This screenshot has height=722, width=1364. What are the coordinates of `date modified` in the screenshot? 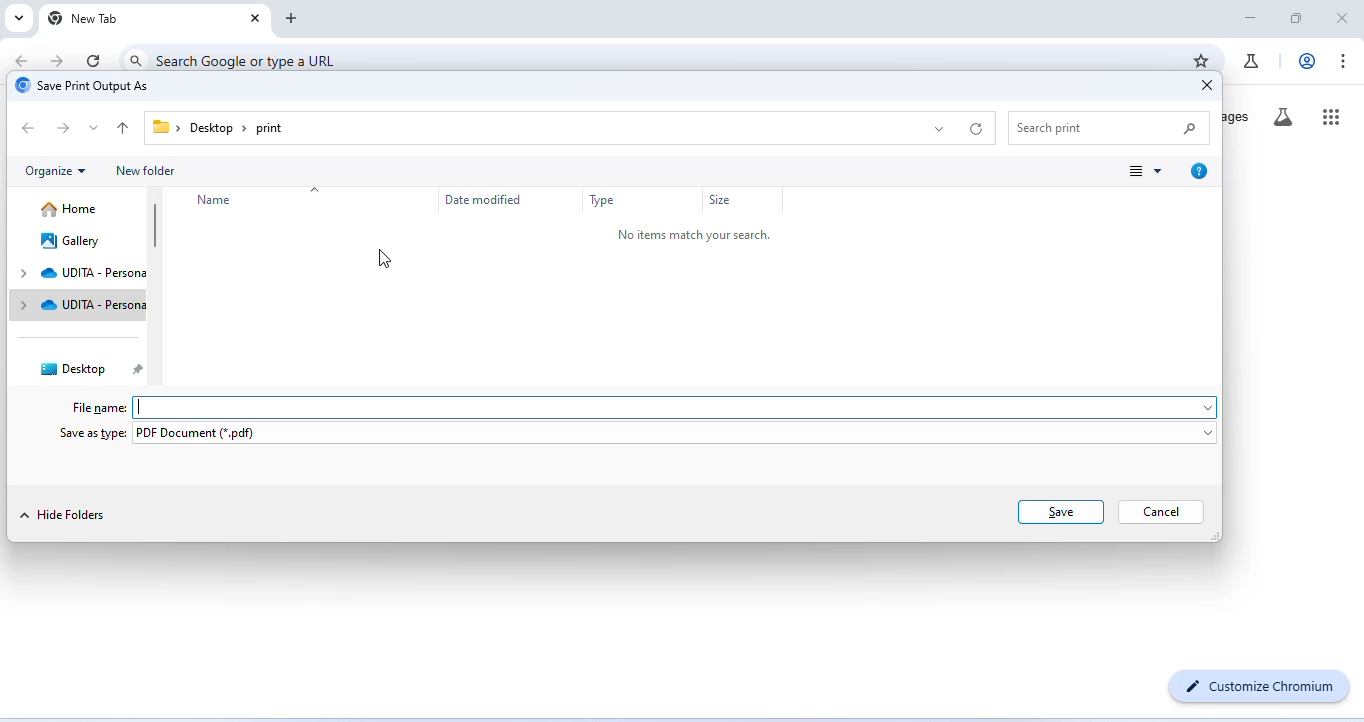 It's located at (476, 199).